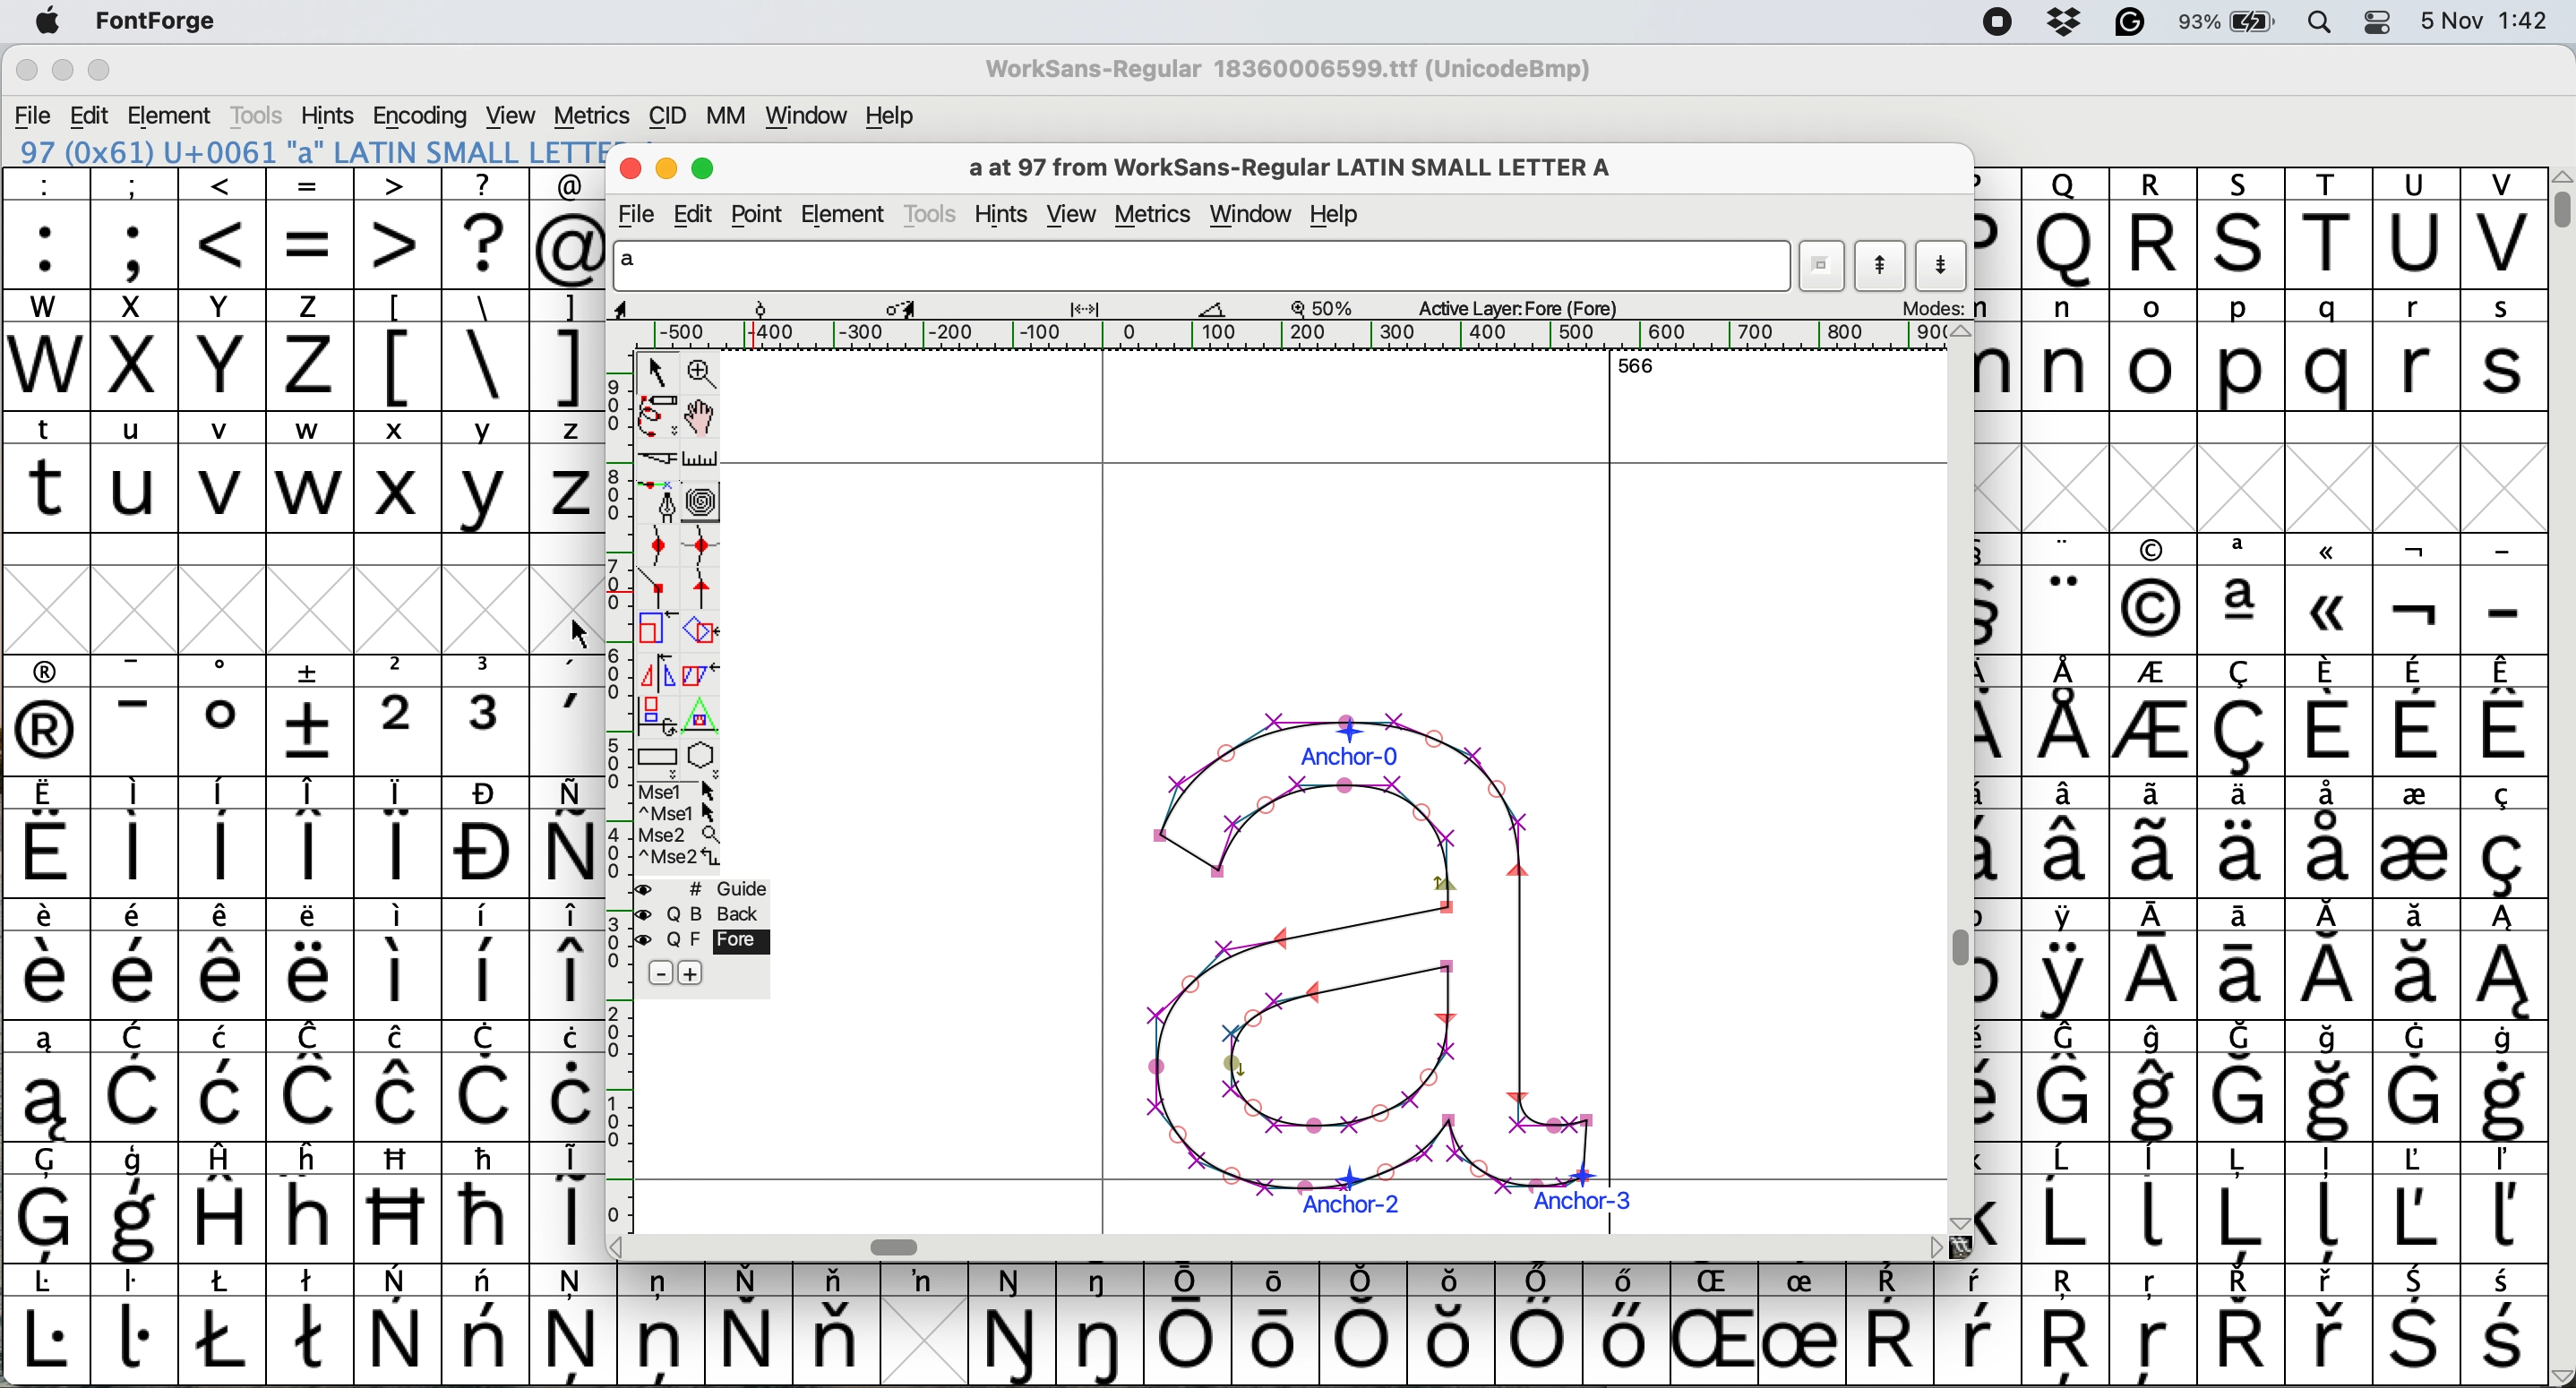 Image resolution: width=2576 pixels, height=1388 pixels. I want to click on :, so click(48, 229).